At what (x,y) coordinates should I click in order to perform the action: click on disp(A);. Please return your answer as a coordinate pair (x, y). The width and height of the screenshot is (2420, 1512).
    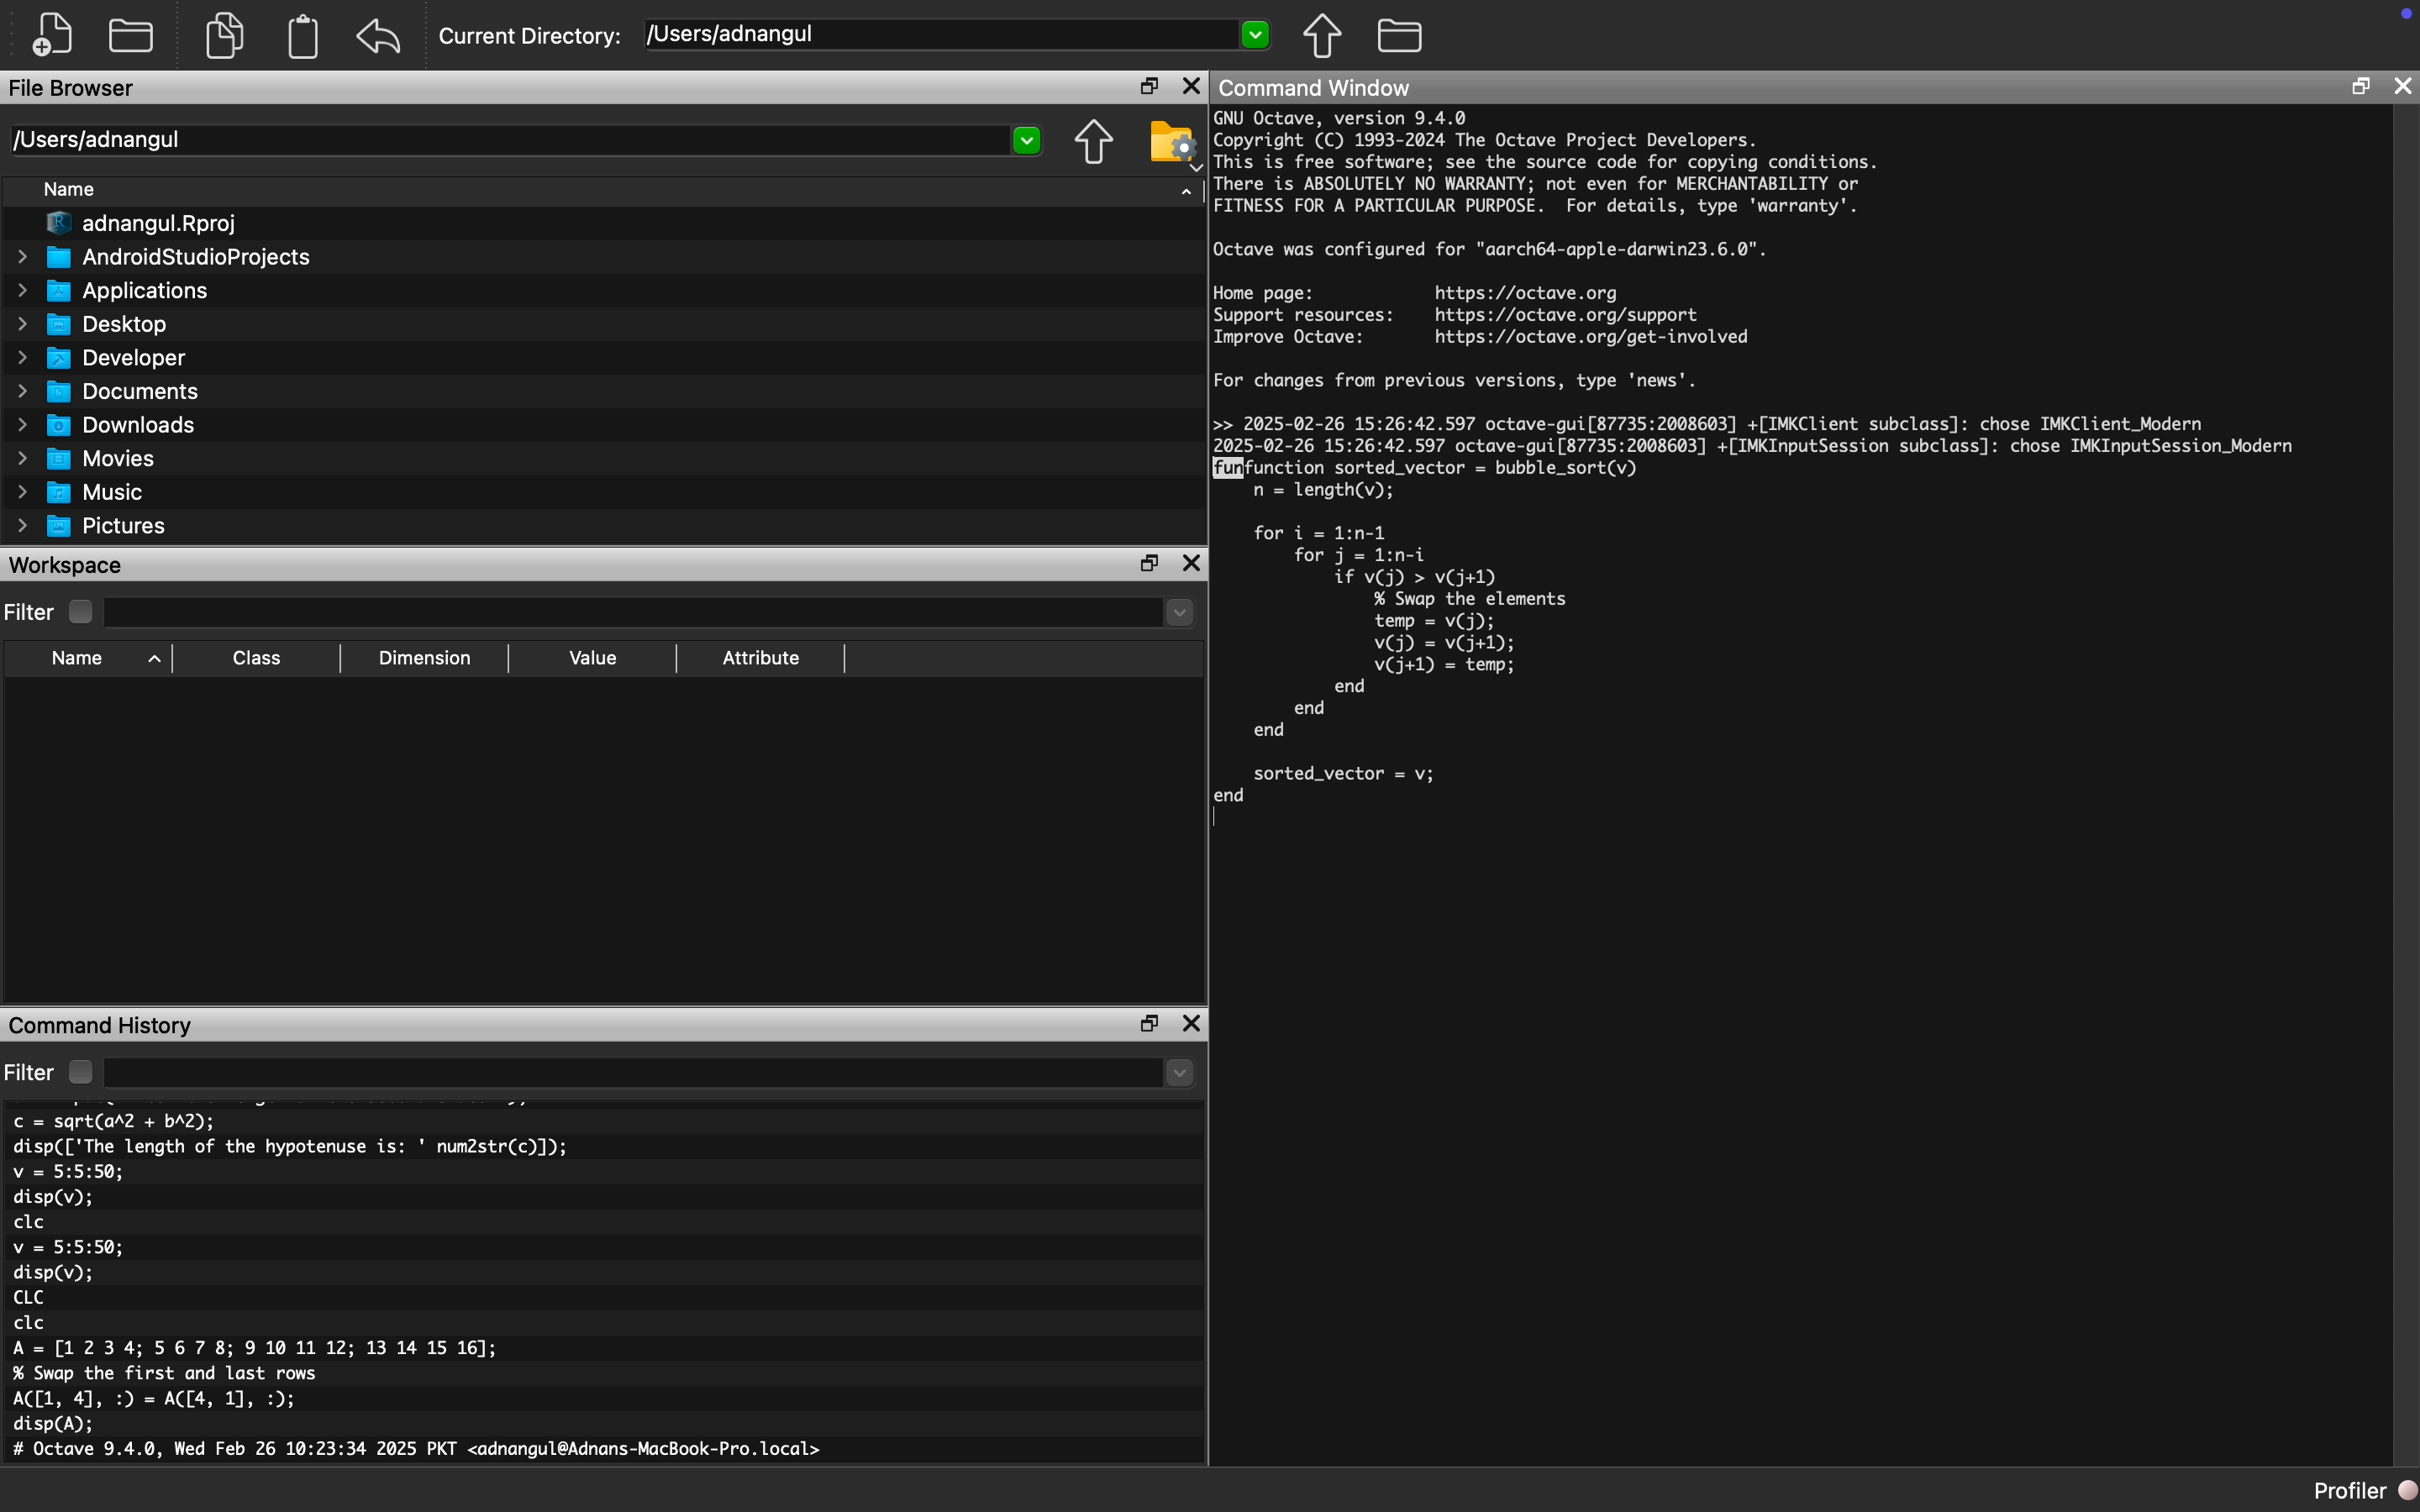
    Looking at the image, I should click on (56, 1425).